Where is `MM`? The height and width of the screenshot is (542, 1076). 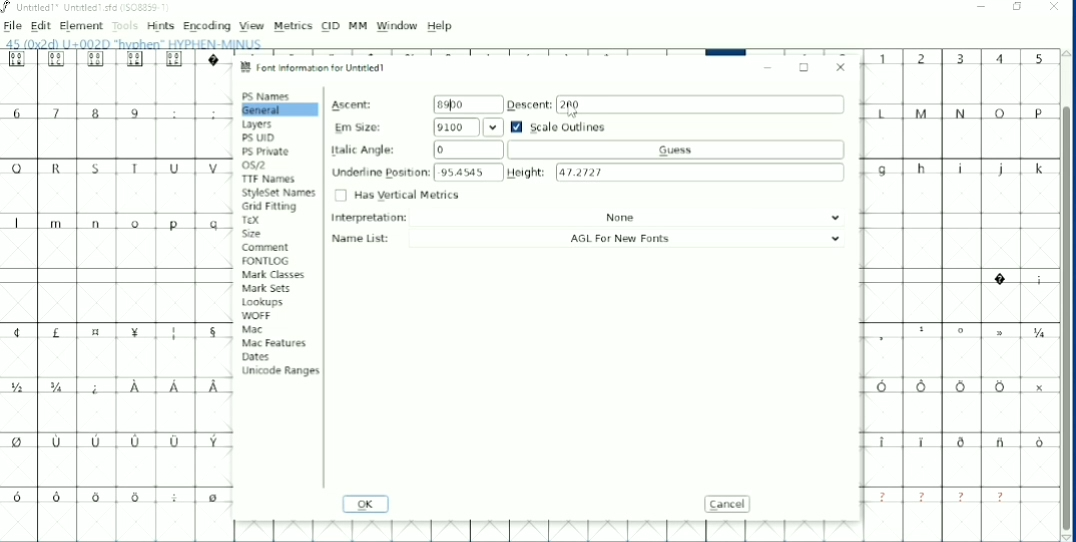 MM is located at coordinates (358, 26).